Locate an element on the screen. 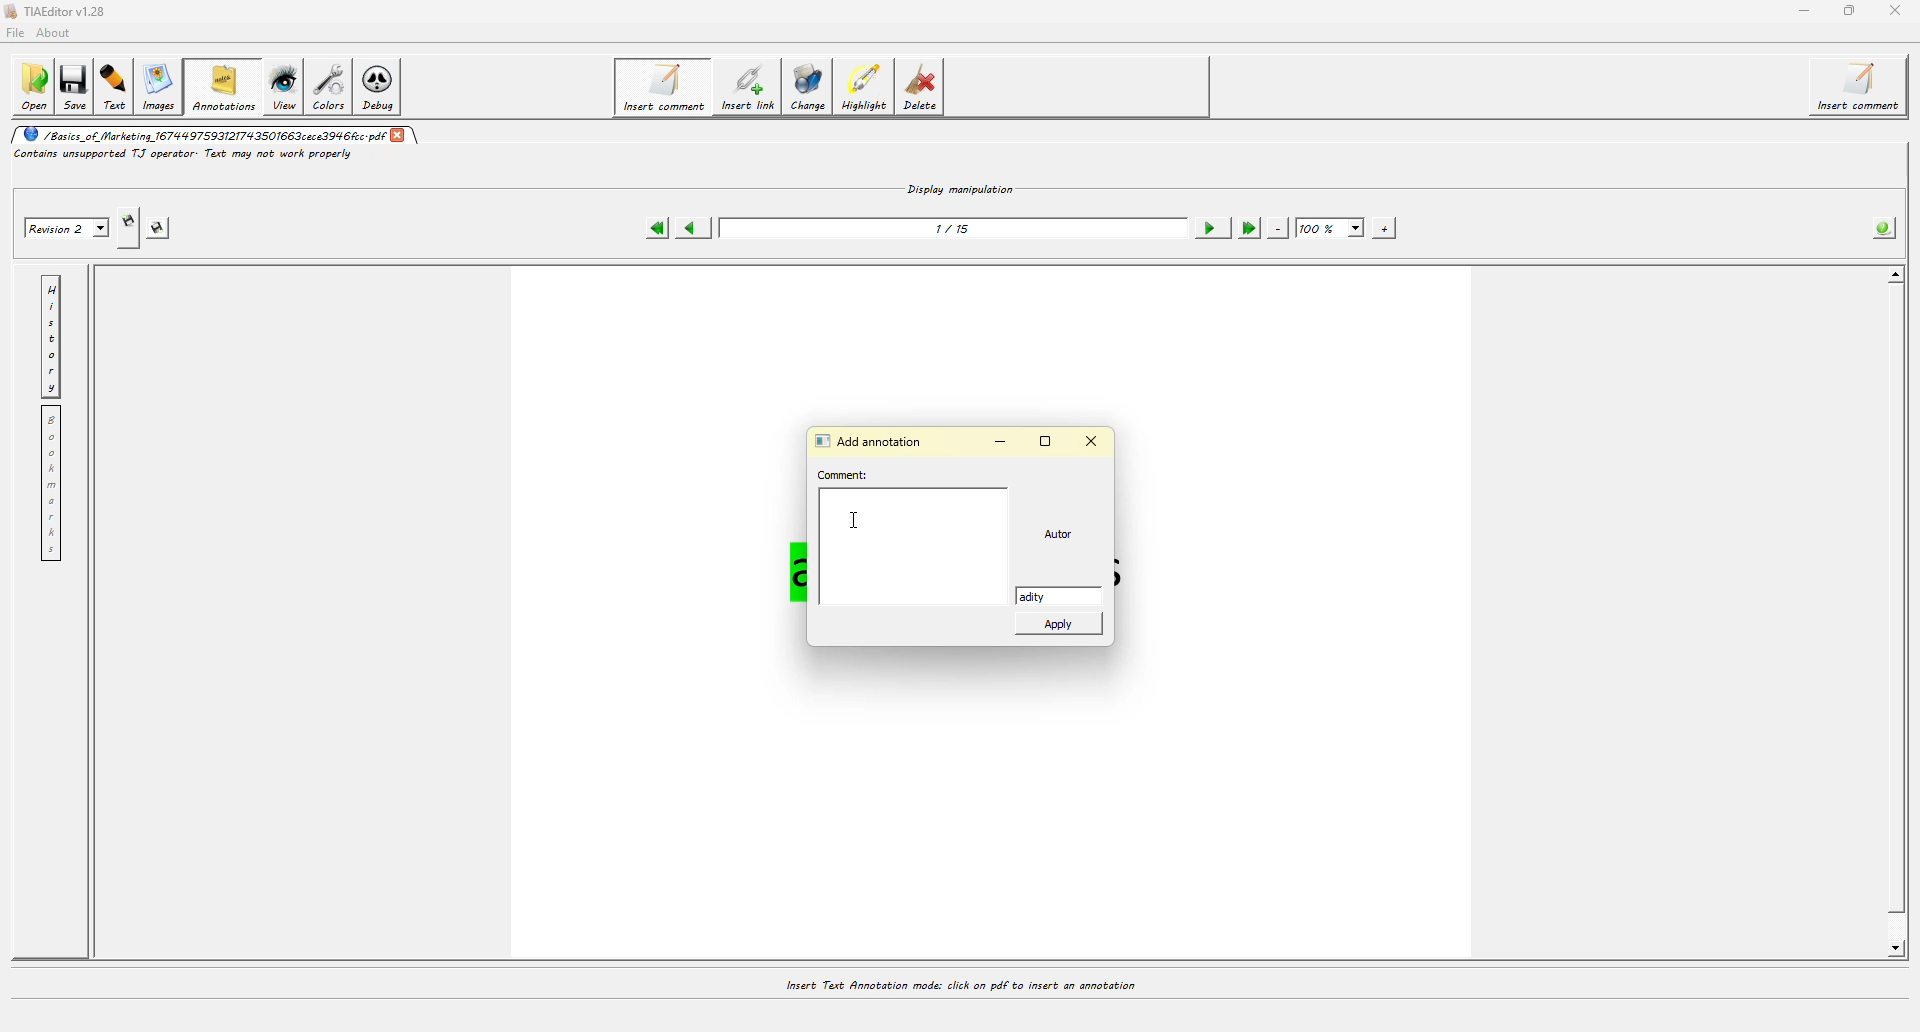 The height and width of the screenshot is (1032, 1920). view is located at coordinates (284, 86).